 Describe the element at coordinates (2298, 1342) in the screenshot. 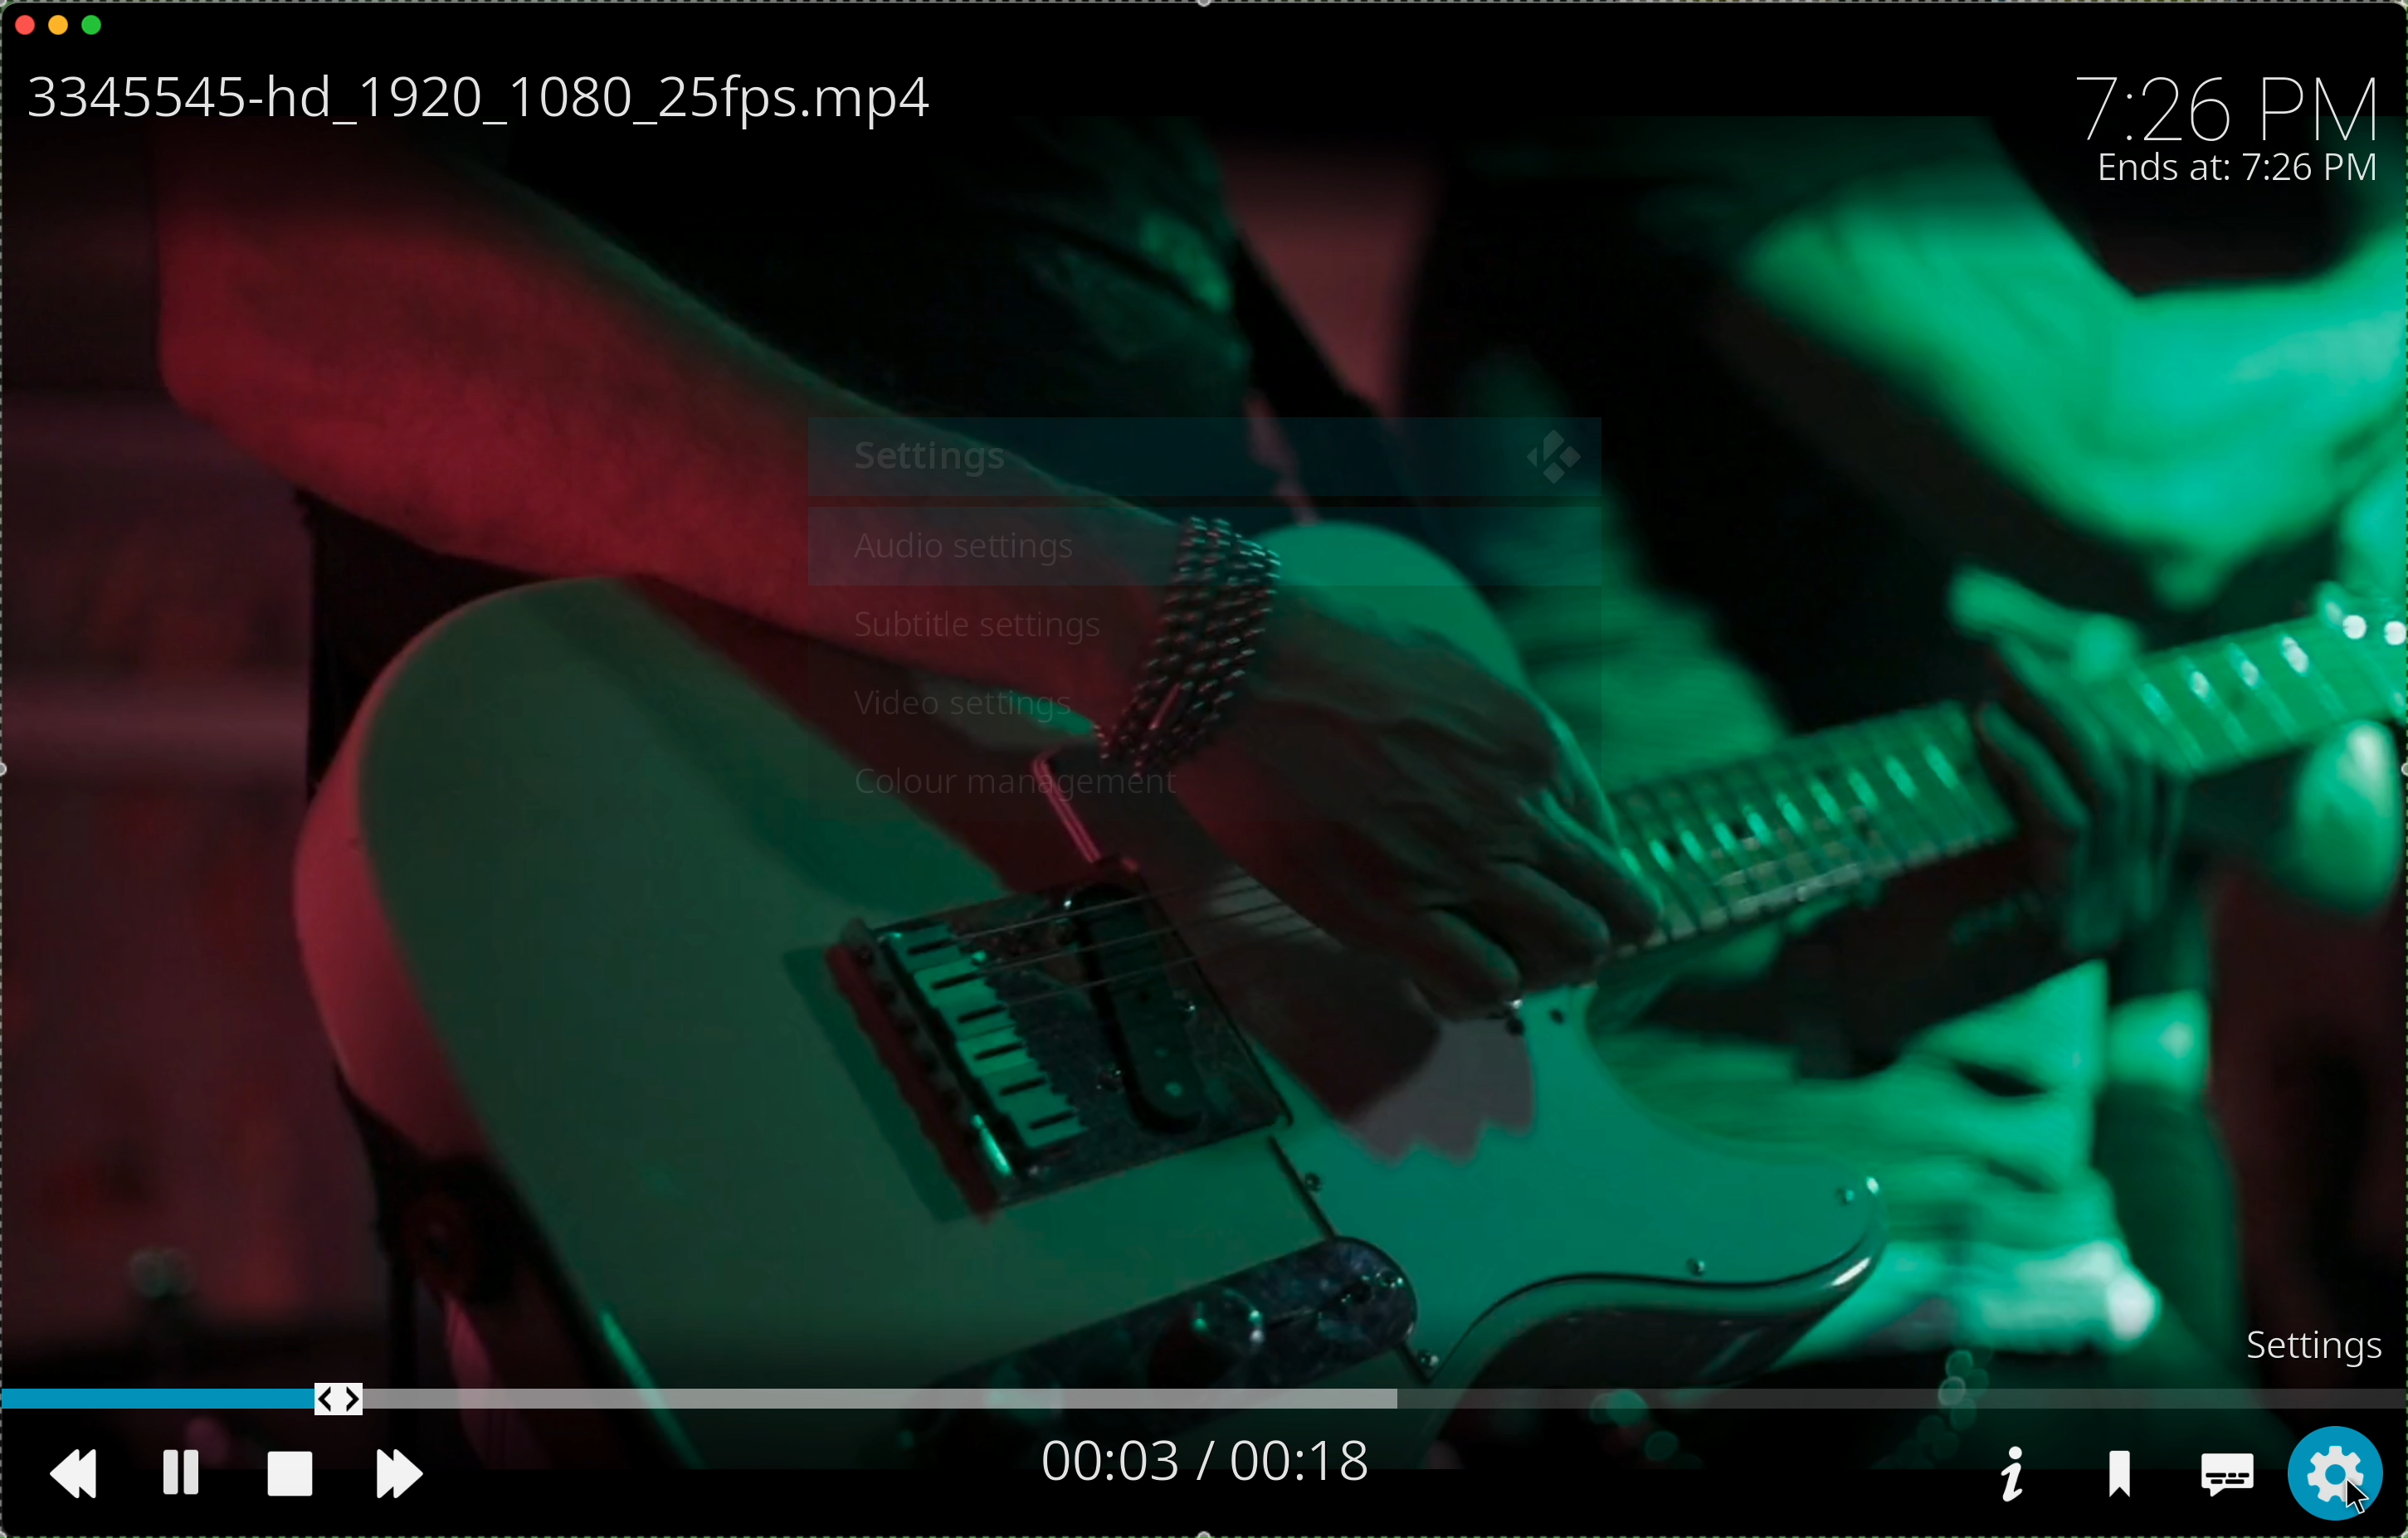

I see `settings` at that location.